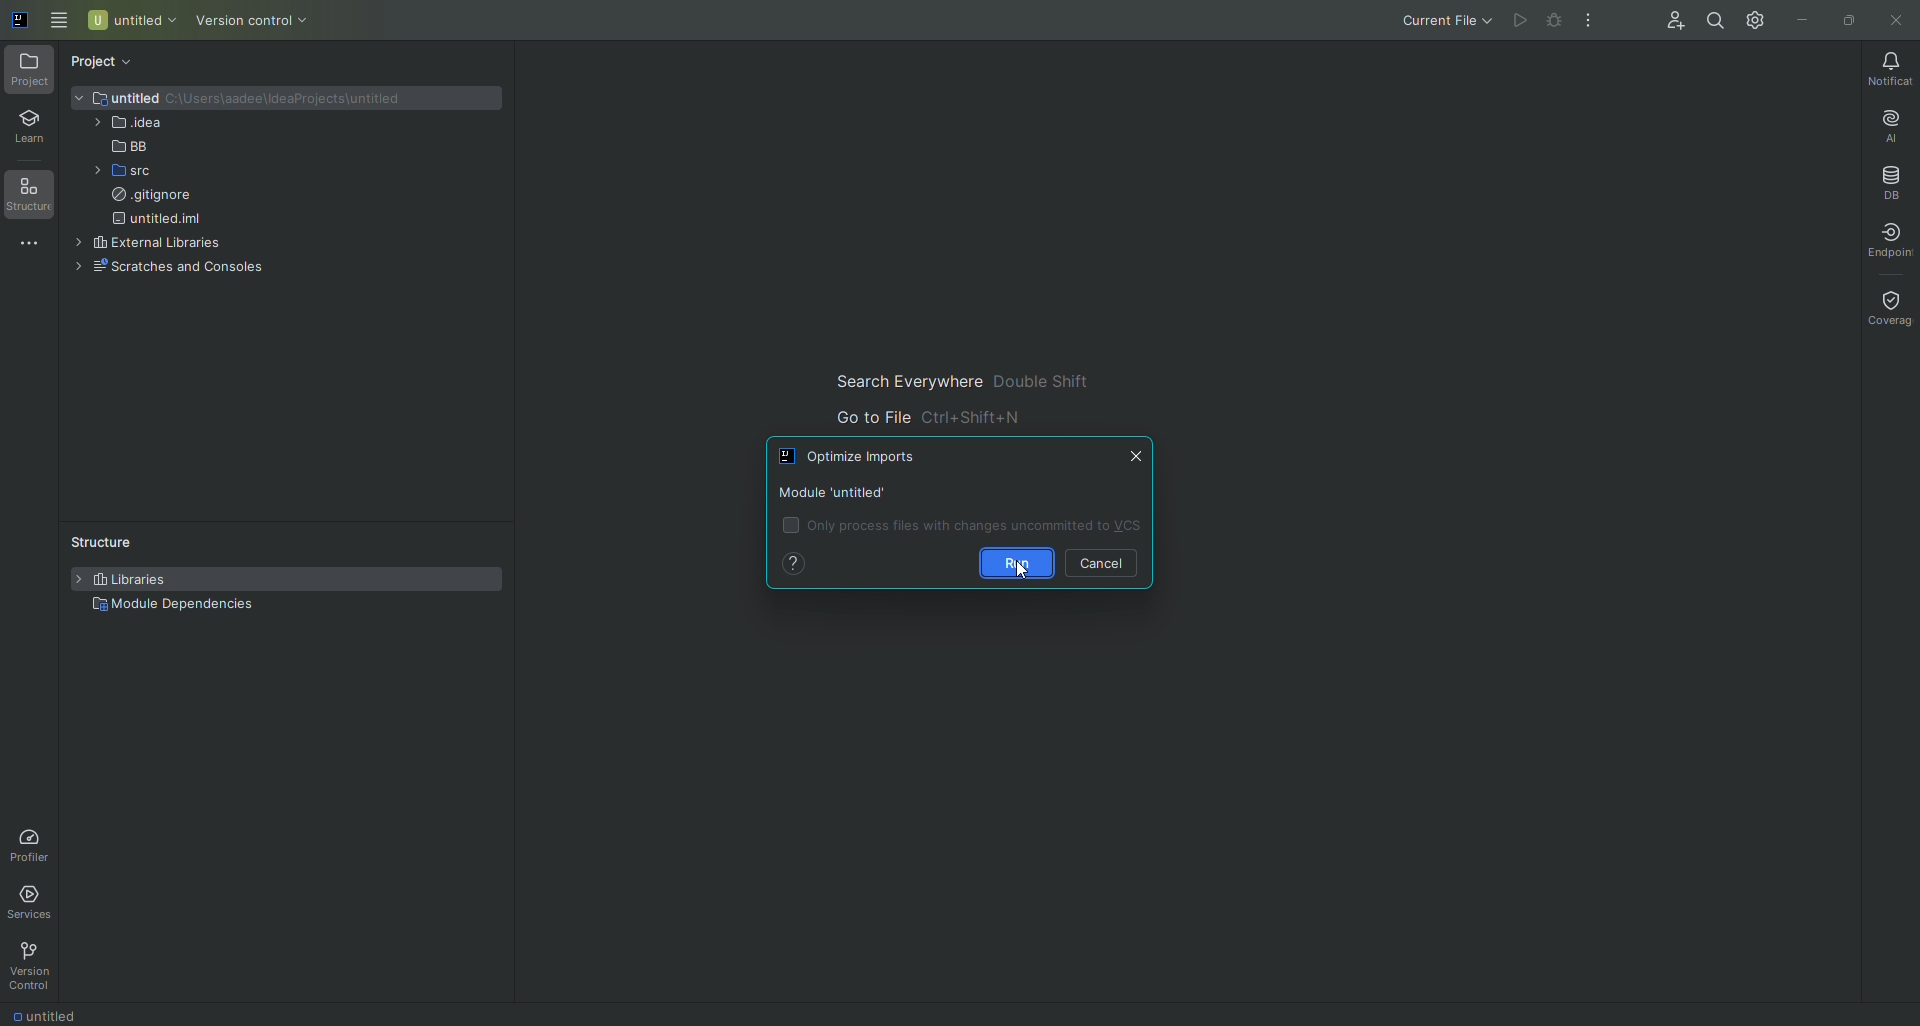 The image size is (1920, 1026). I want to click on Updates and Settings, so click(1754, 21).